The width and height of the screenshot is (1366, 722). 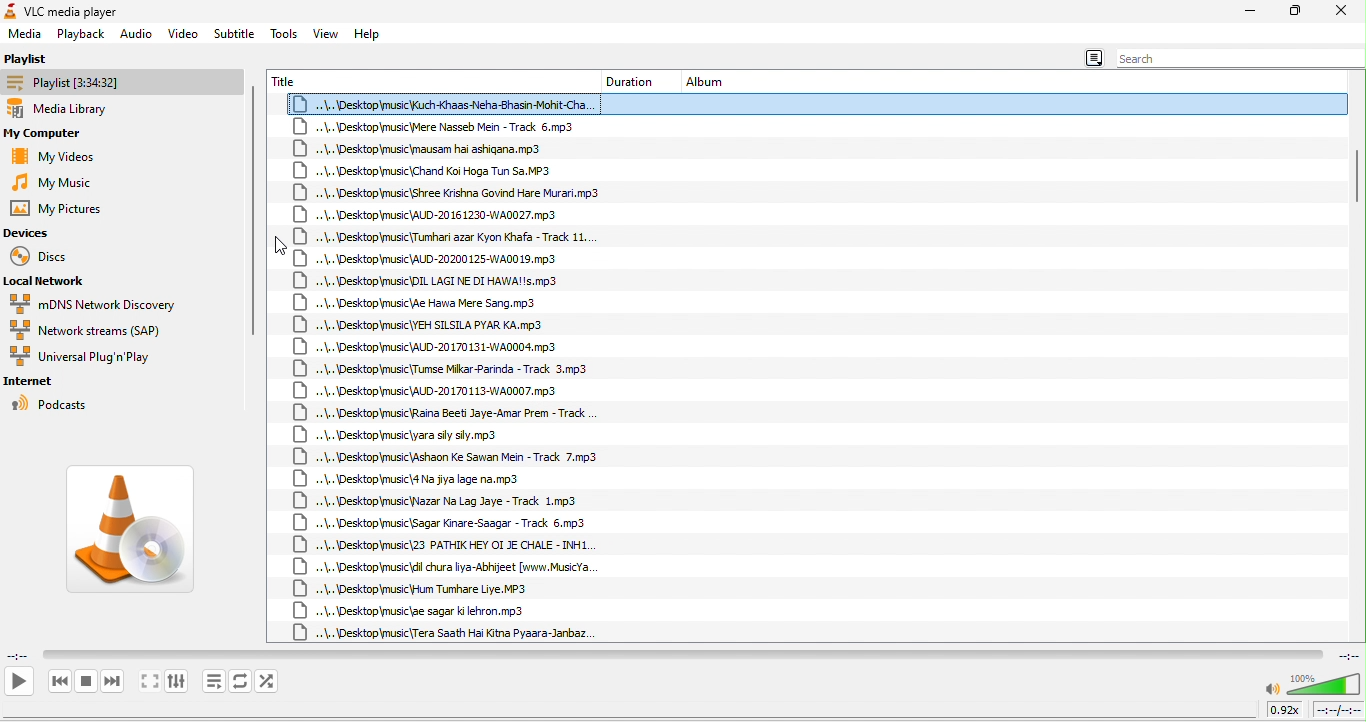 What do you see at coordinates (57, 405) in the screenshot?
I see `podcasts` at bounding box center [57, 405].